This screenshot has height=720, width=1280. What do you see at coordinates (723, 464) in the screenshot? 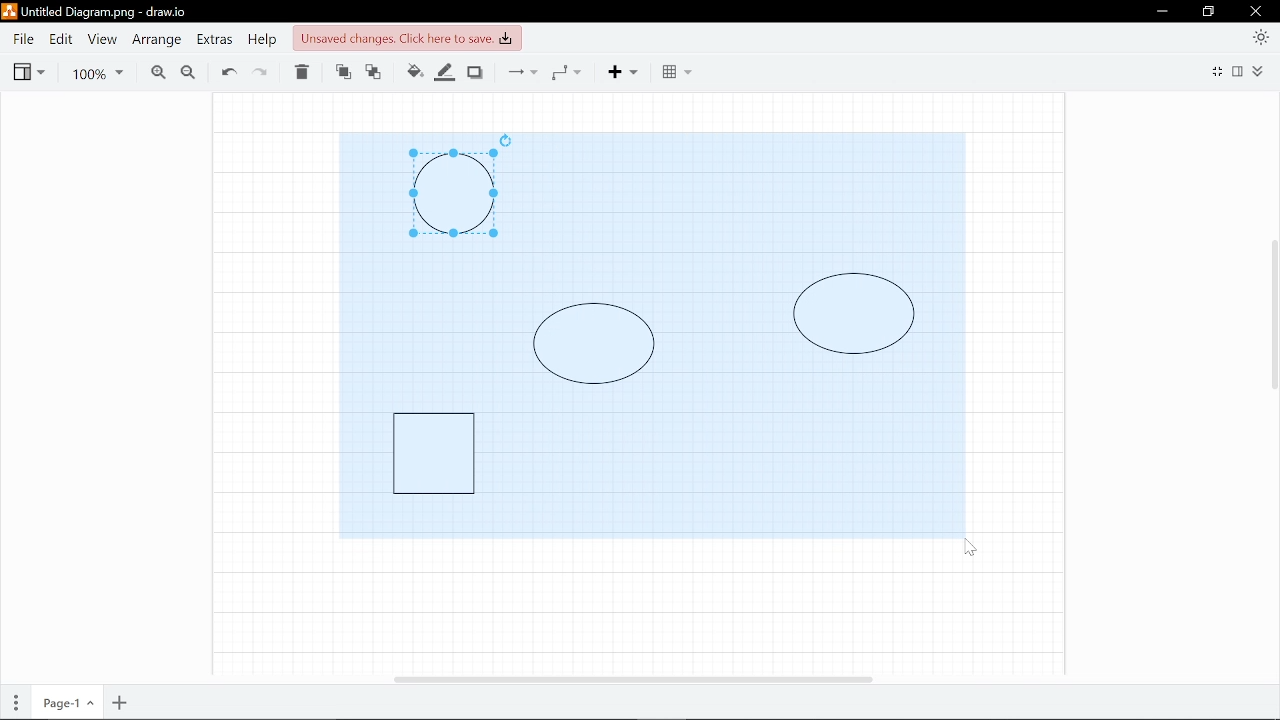
I see `Highlighted area represents portion selected by cursor` at bounding box center [723, 464].